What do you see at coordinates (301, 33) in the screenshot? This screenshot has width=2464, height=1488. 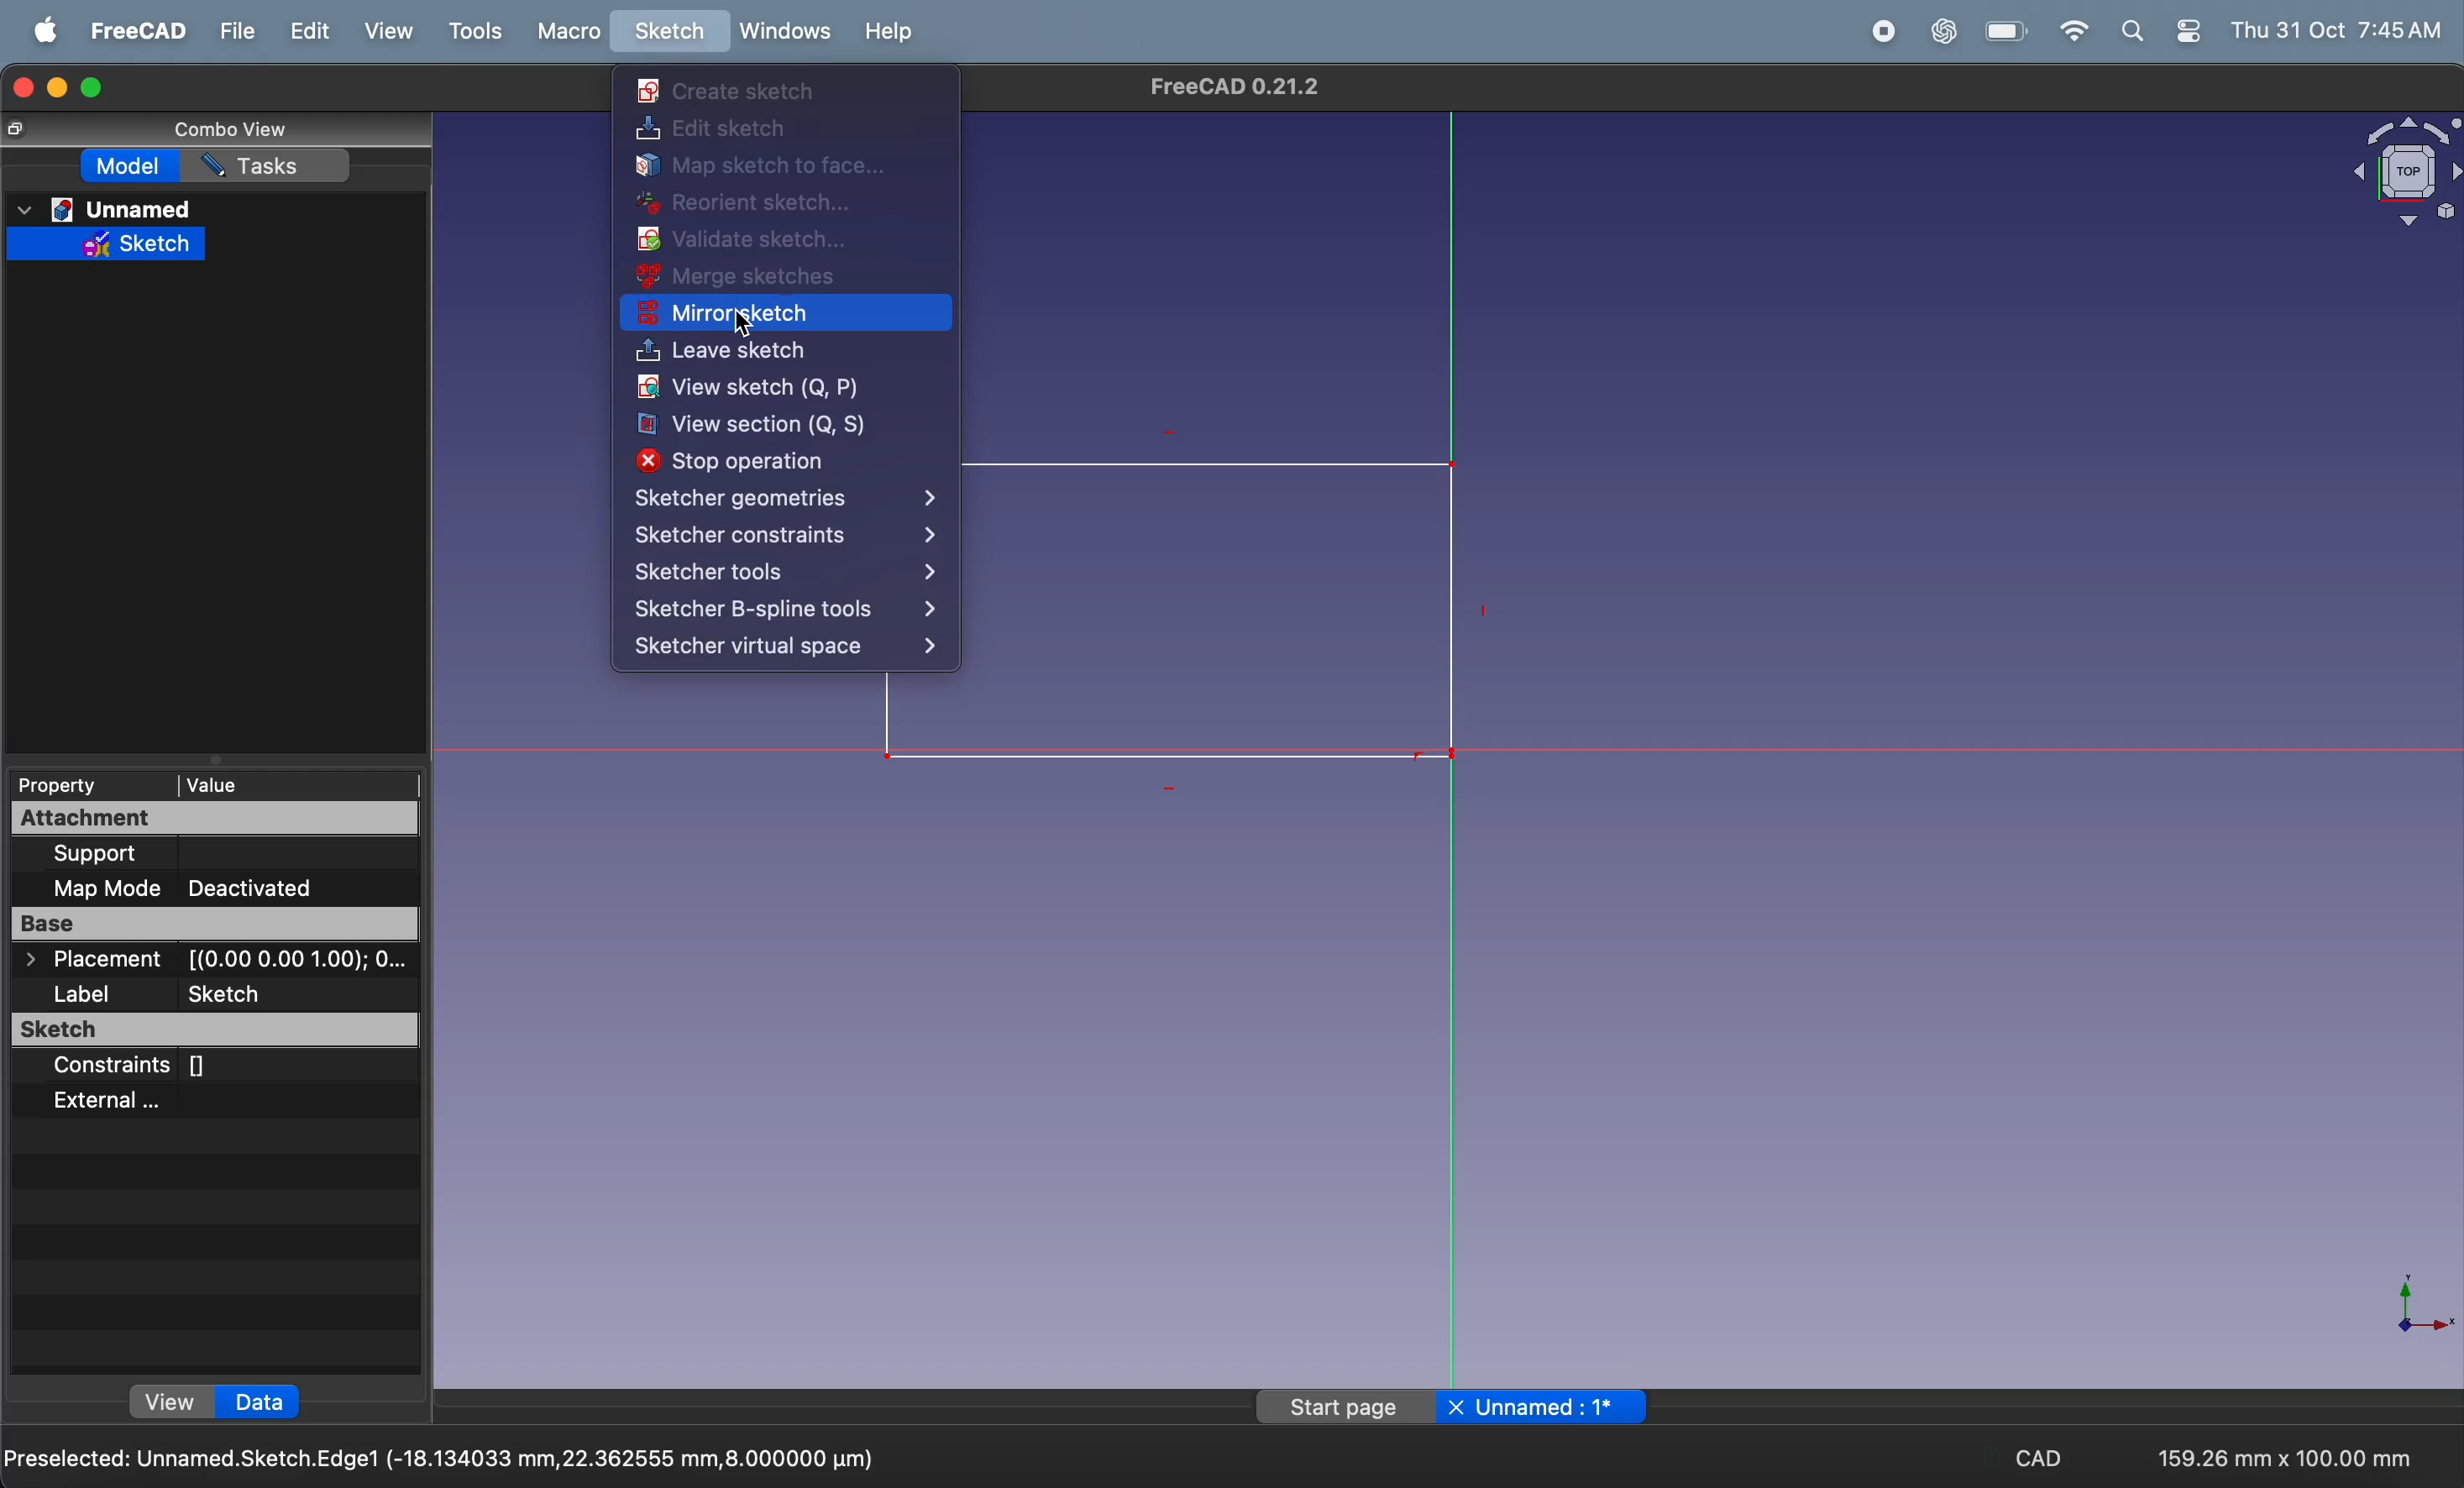 I see `edit` at bounding box center [301, 33].